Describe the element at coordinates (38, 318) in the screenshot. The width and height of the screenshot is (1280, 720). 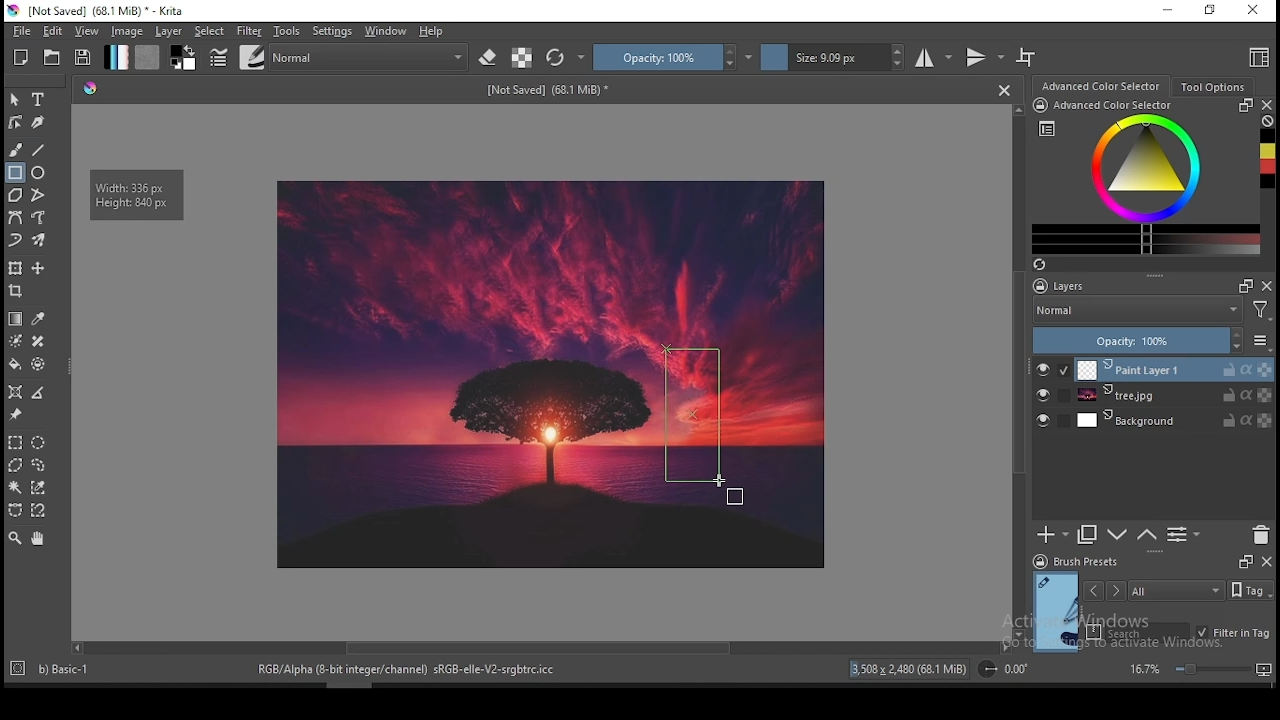
I see `pick a color from image and current layer` at that location.